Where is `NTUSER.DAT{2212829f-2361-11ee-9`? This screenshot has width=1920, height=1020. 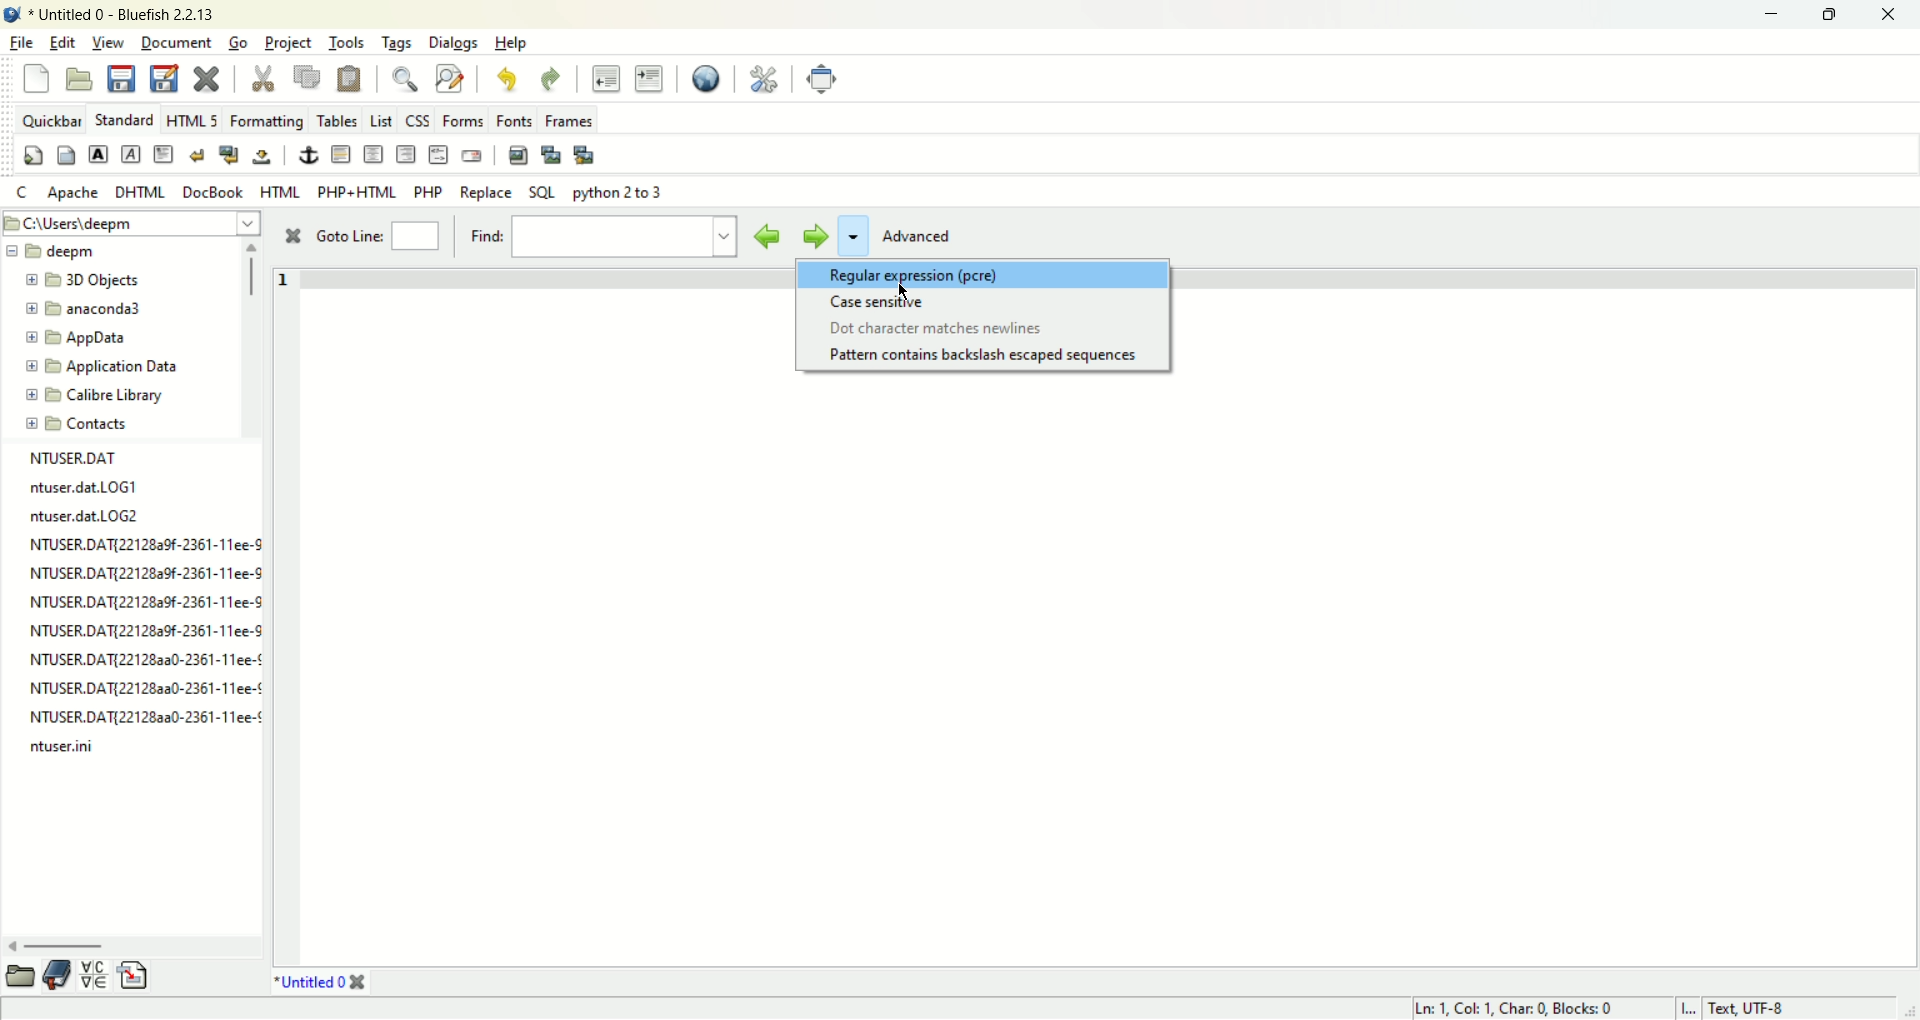 NTUSER.DAT{2212829f-2361-11ee-9 is located at coordinates (143, 573).